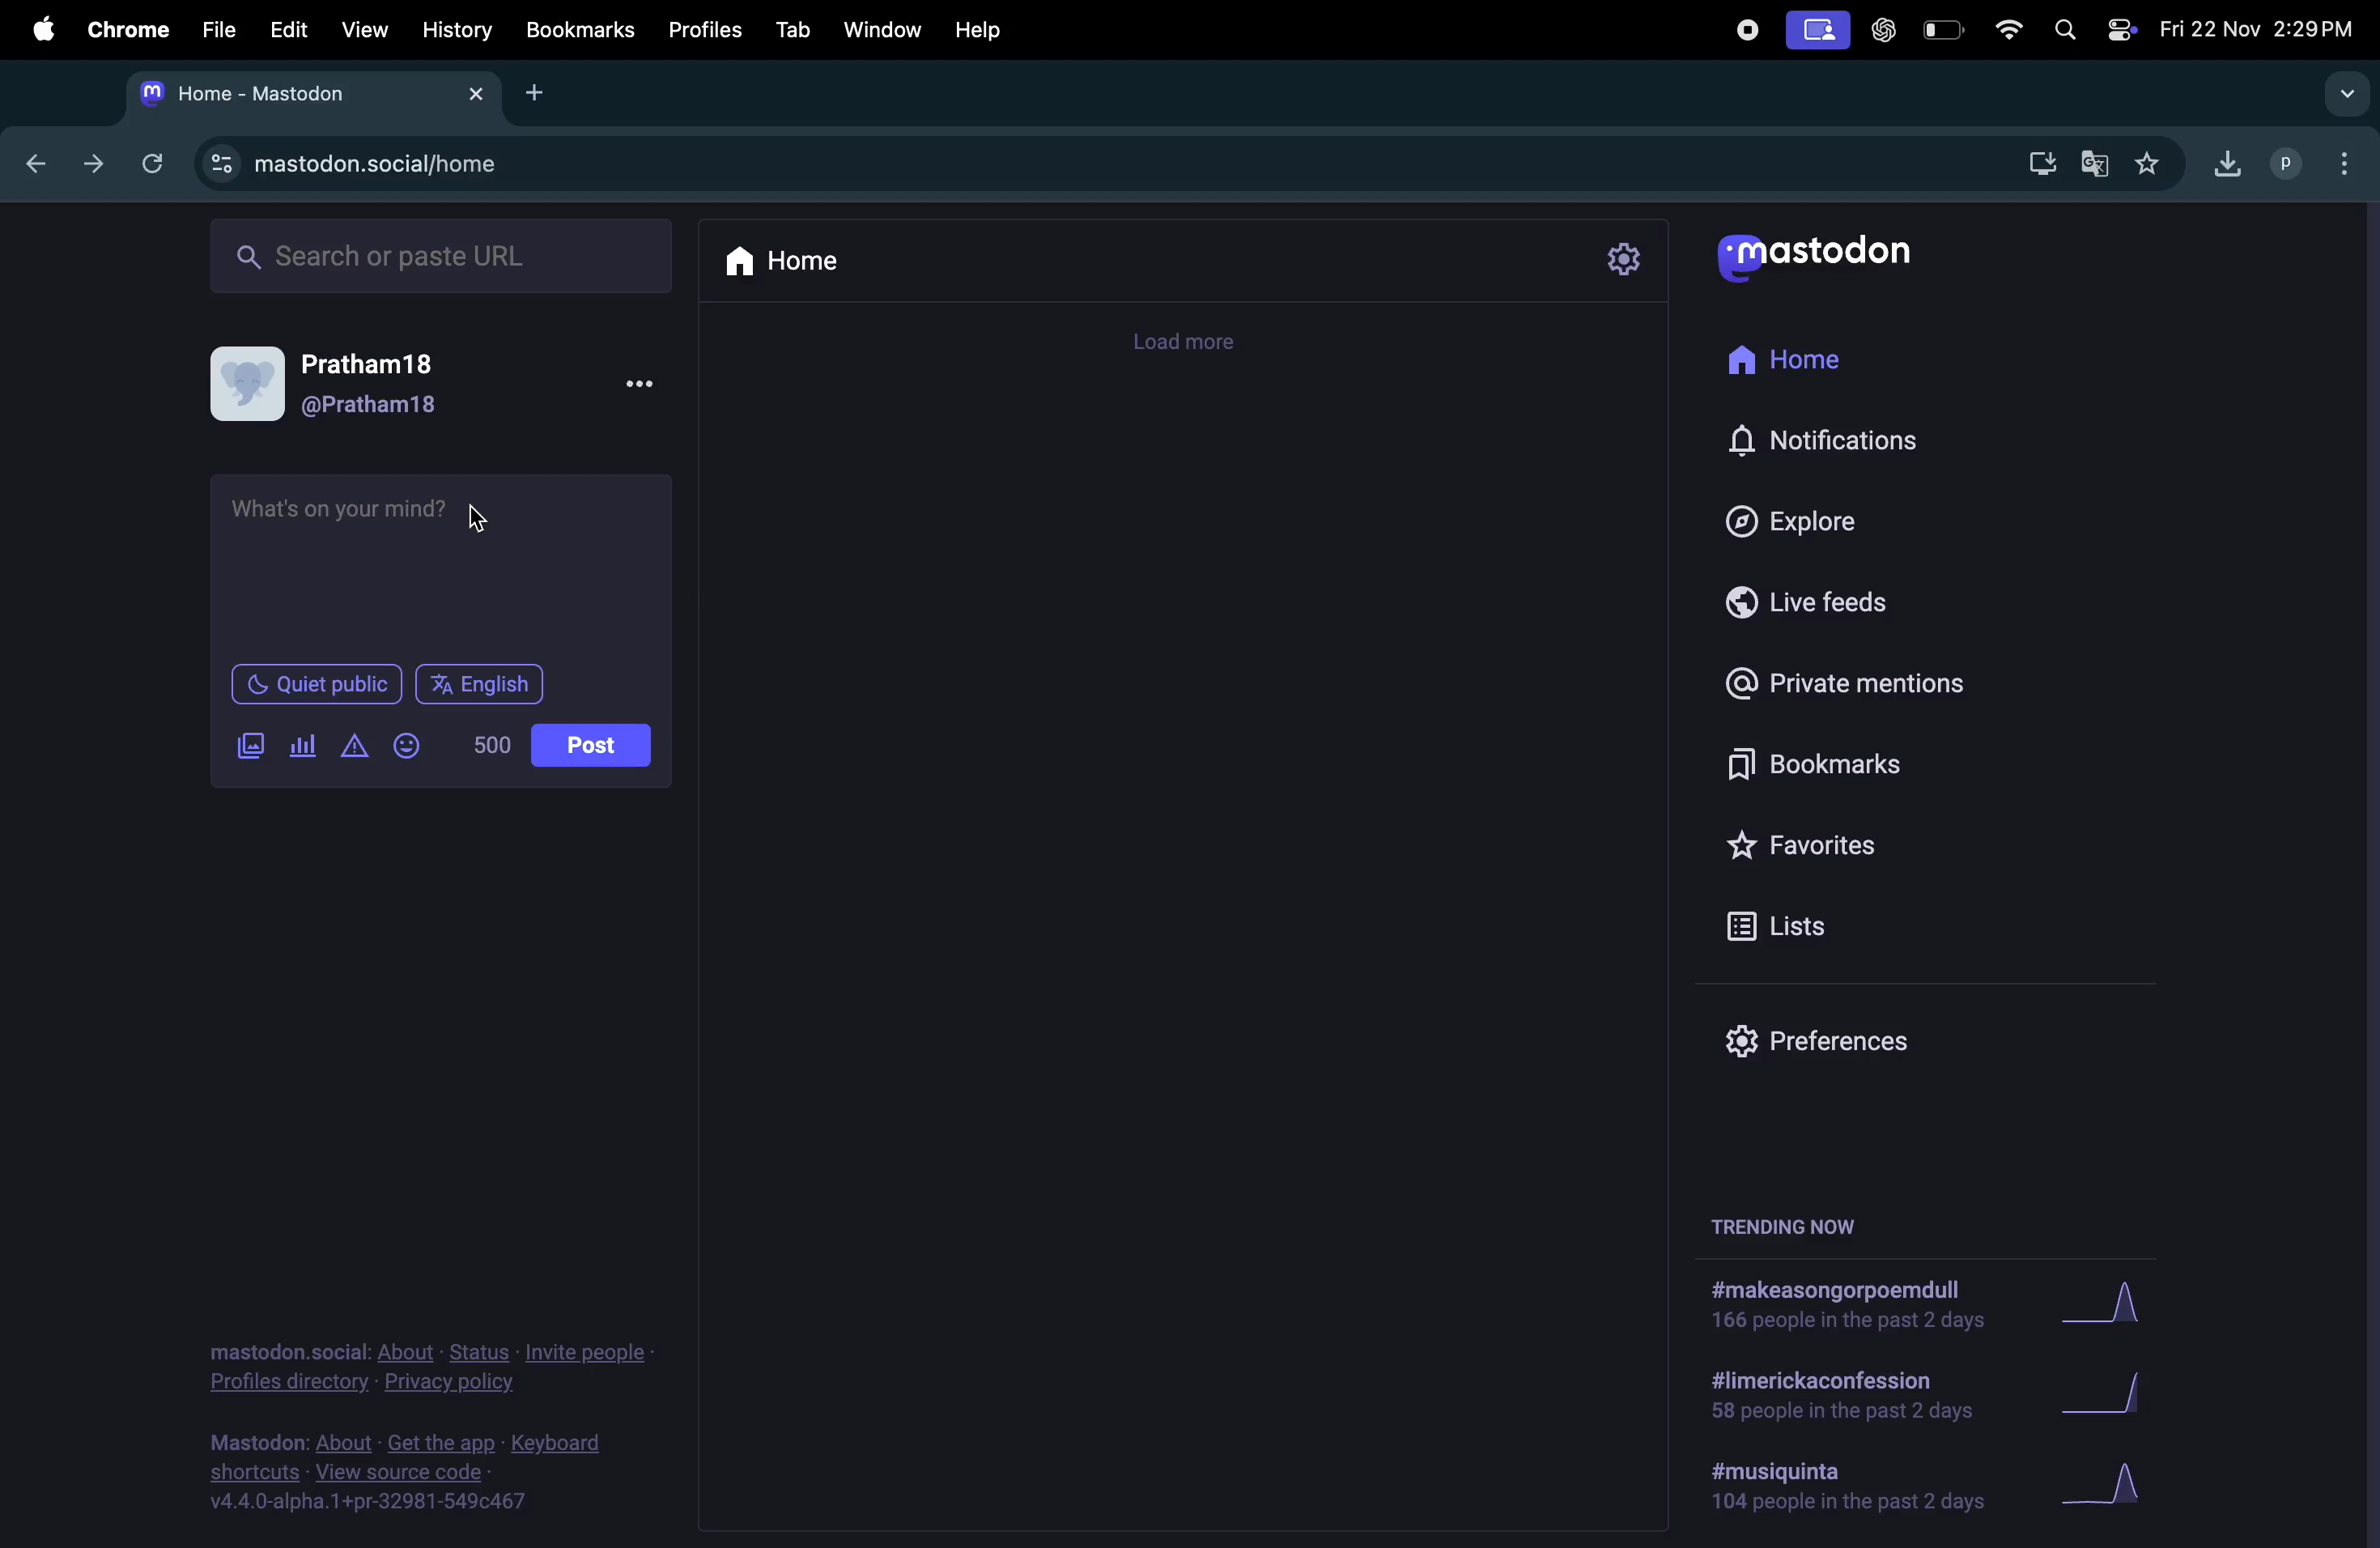 The height and width of the screenshot is (1548, 2380). Describe the element at coordinates (2284, 164) in the screenshot. I see `profiles` at that location.